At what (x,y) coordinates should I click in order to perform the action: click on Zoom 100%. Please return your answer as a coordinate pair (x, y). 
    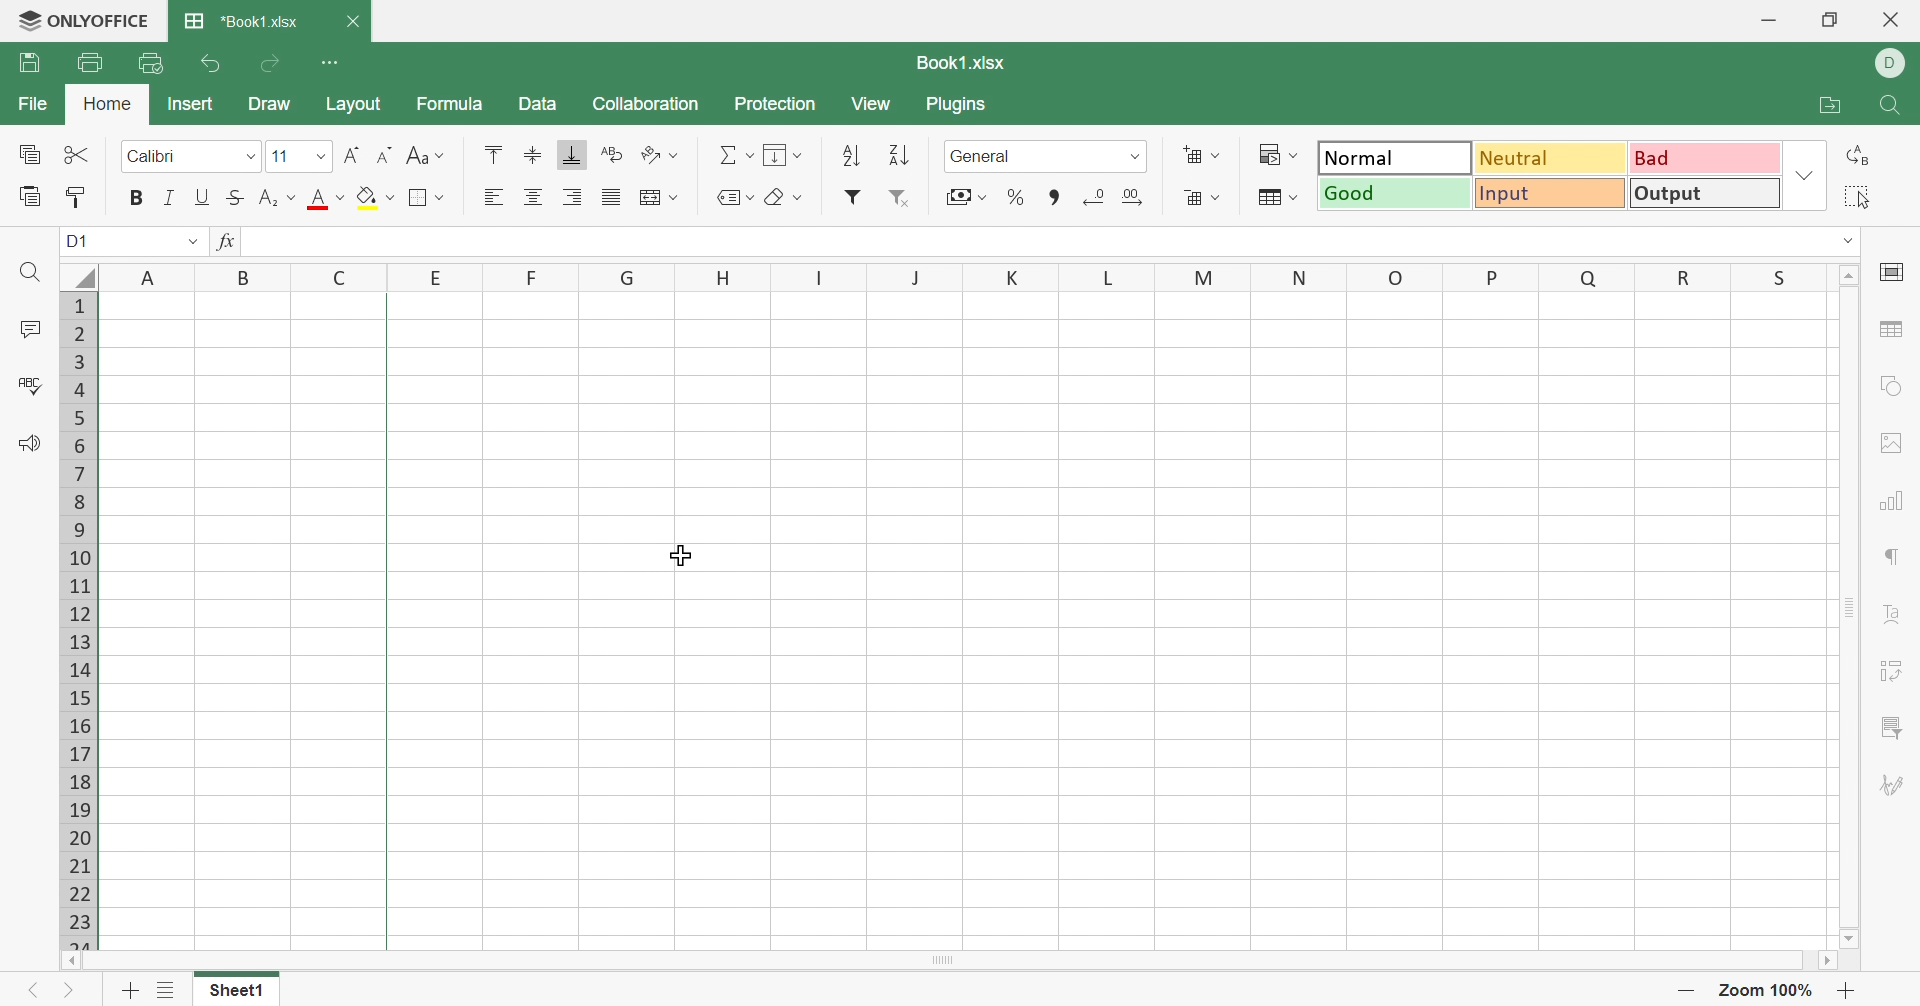
    Looking at the image, I should click on (1767, 989).